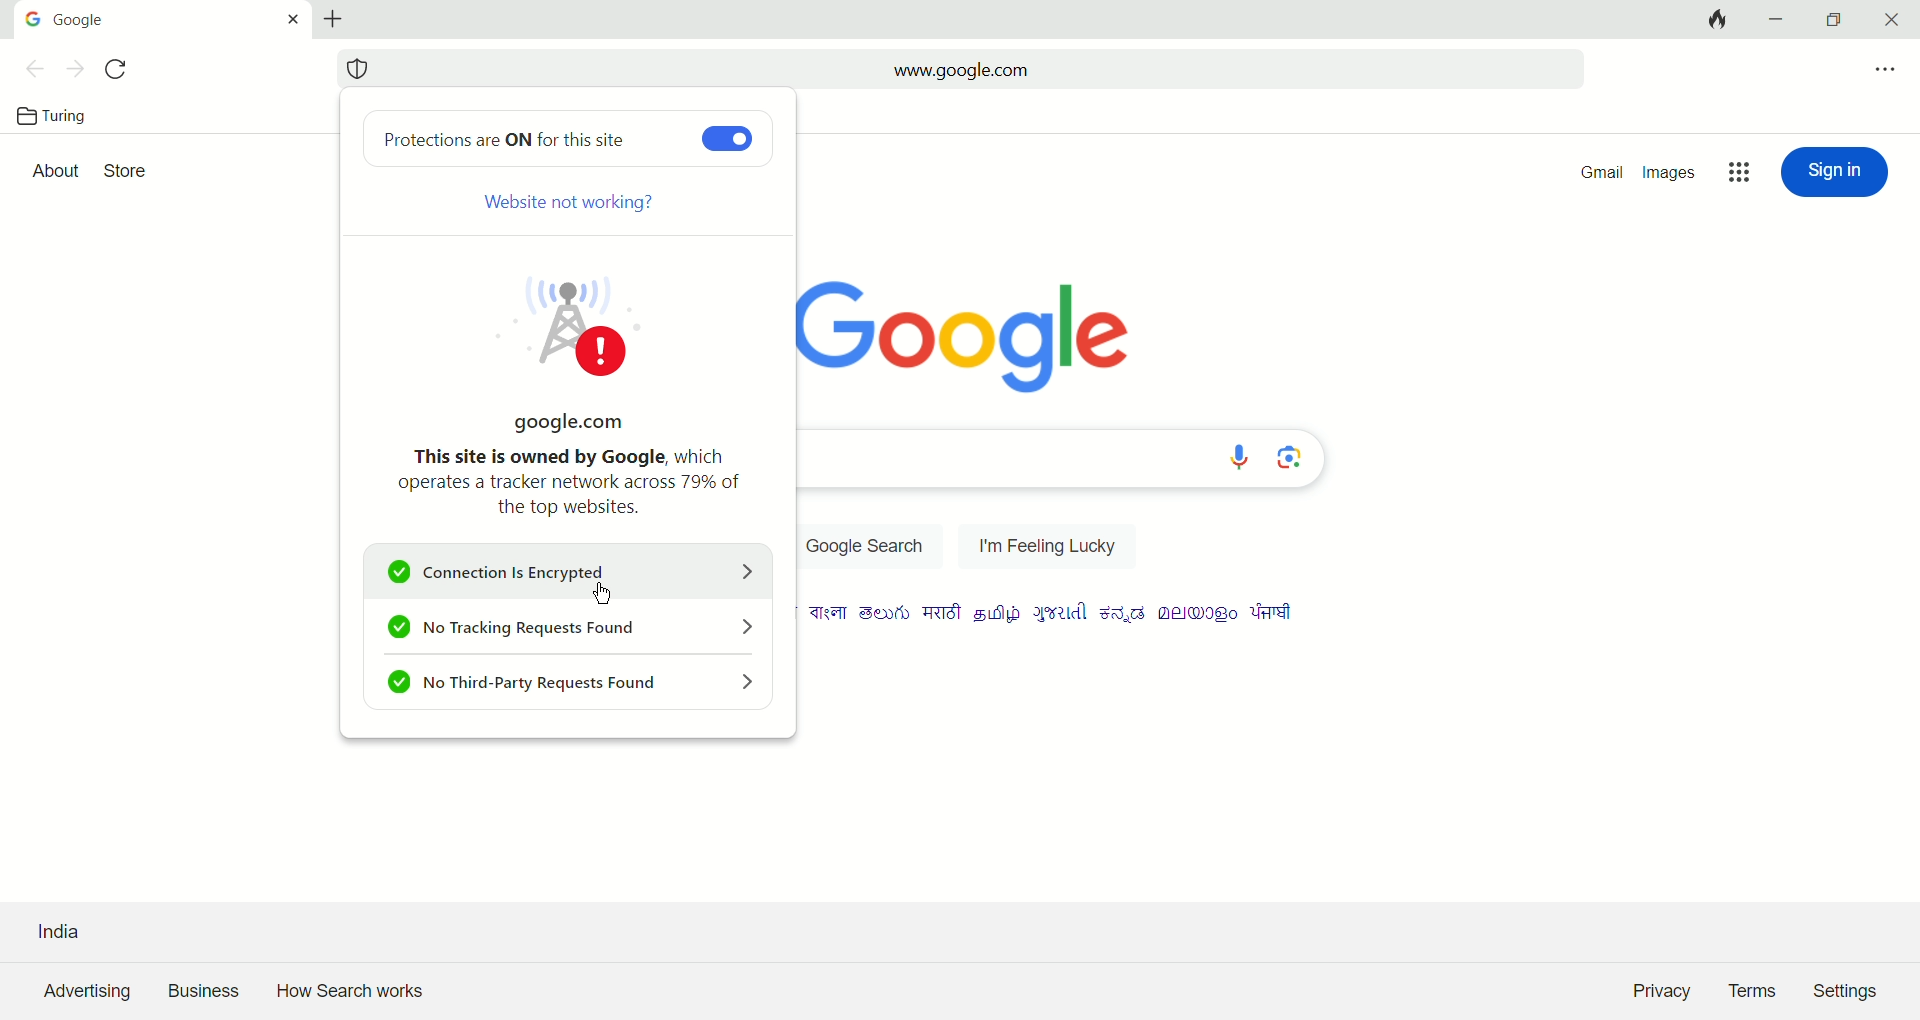 Image resolution: width=1920 pixels, height=1020 pixels. I want to click on new tab, so click(333, 17).